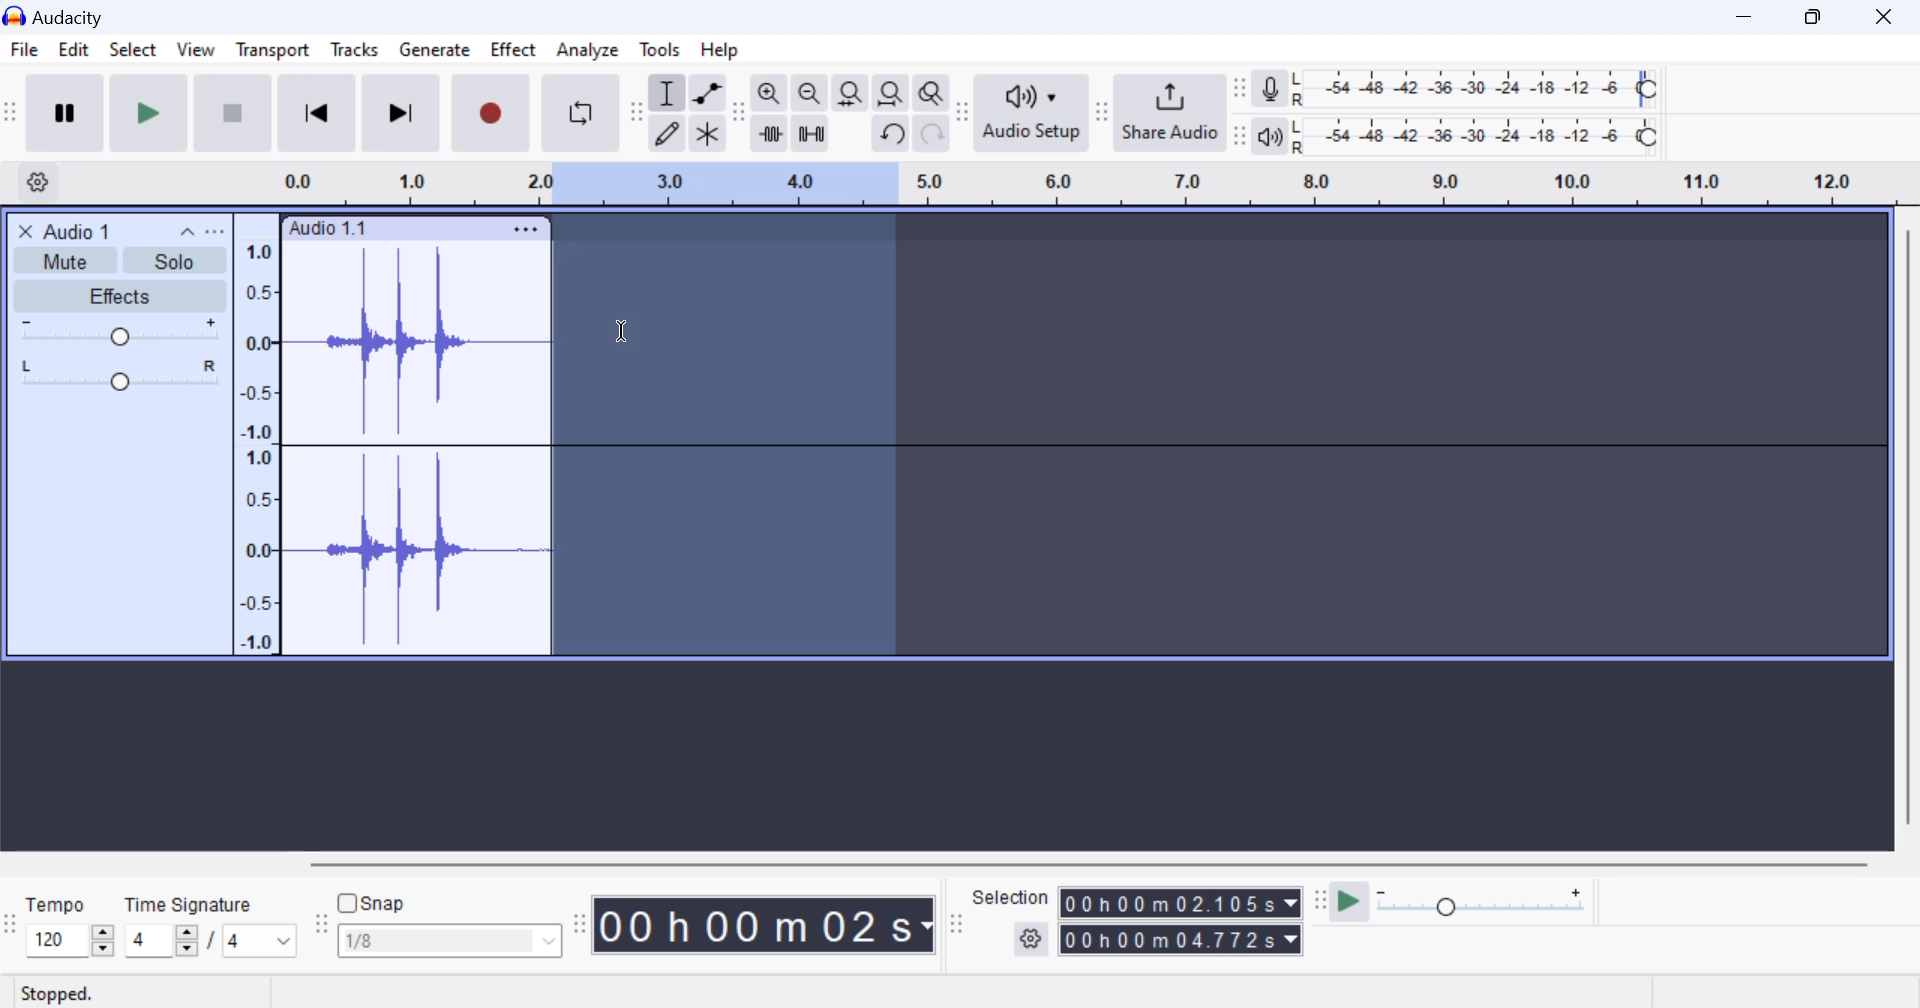  What do you see at coordinates (132, 54) in the screenshot?
I see `Select` at bounding box center [132, 54].